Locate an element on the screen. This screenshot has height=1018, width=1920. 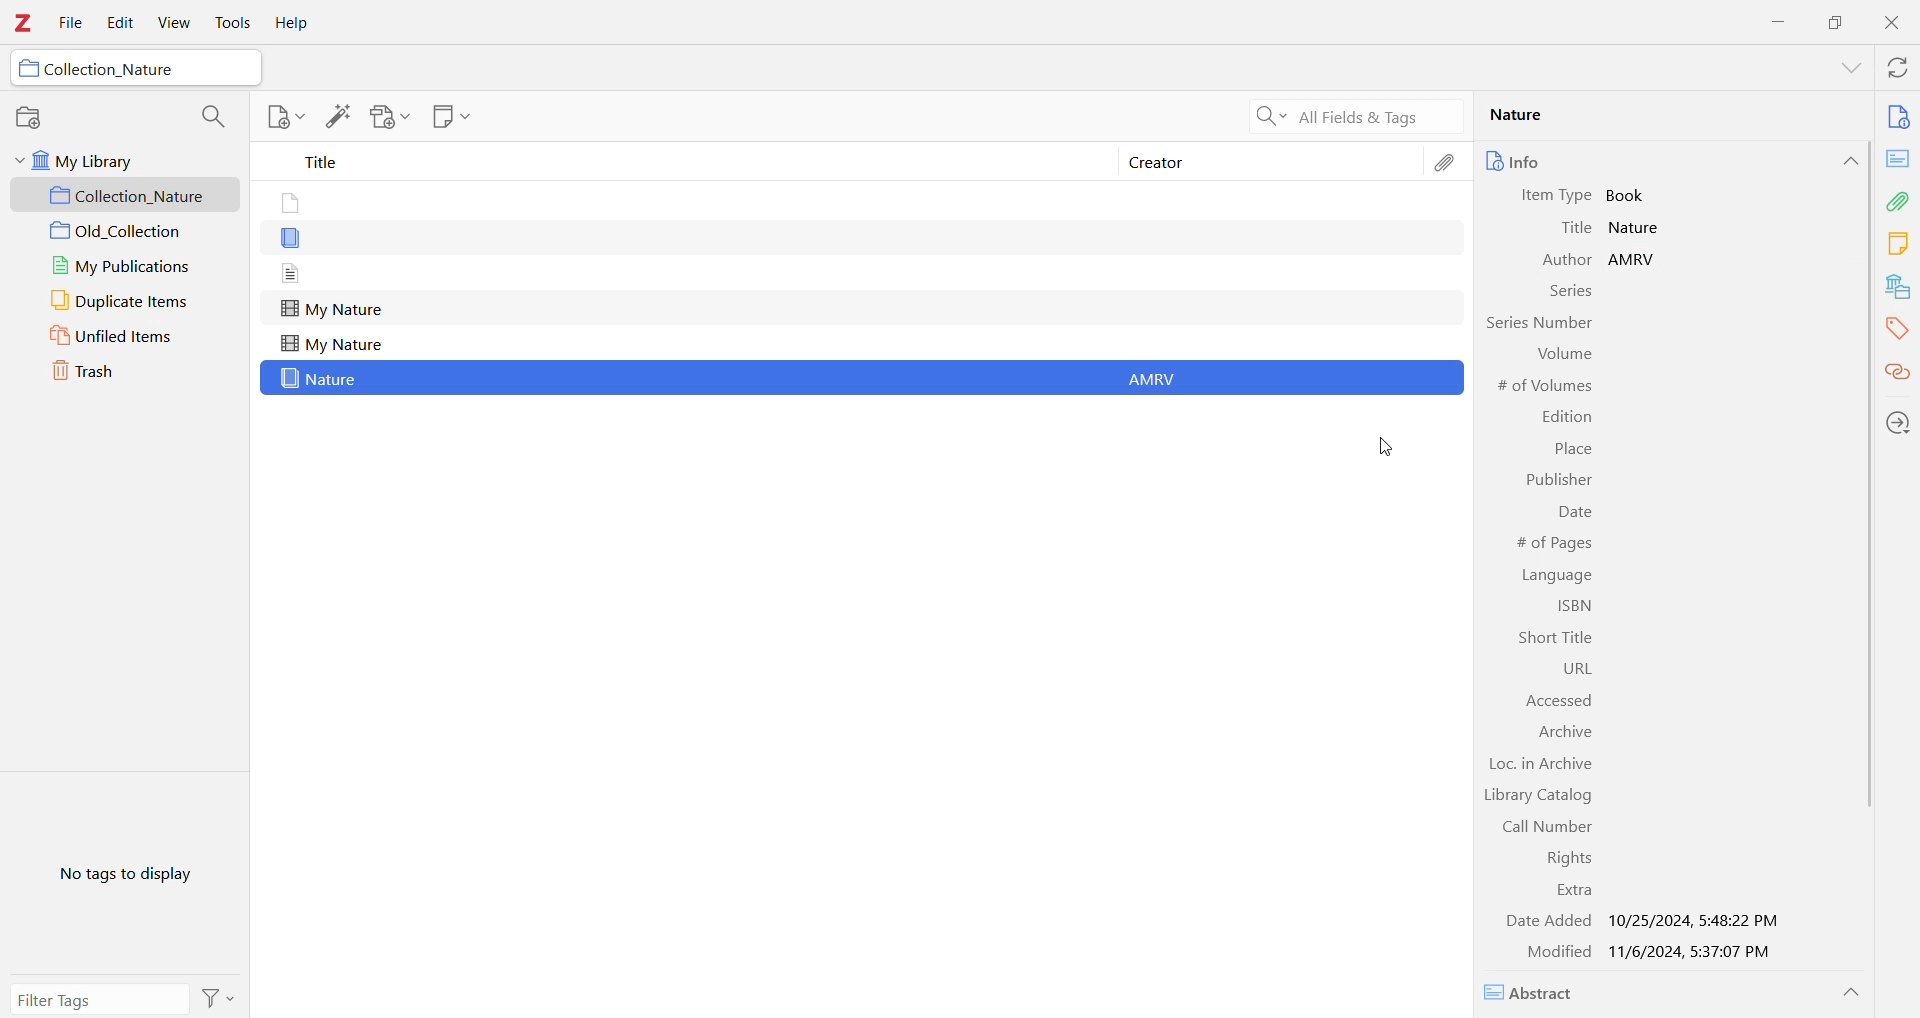
Collection_Nature is located at coordinates (128, 196).